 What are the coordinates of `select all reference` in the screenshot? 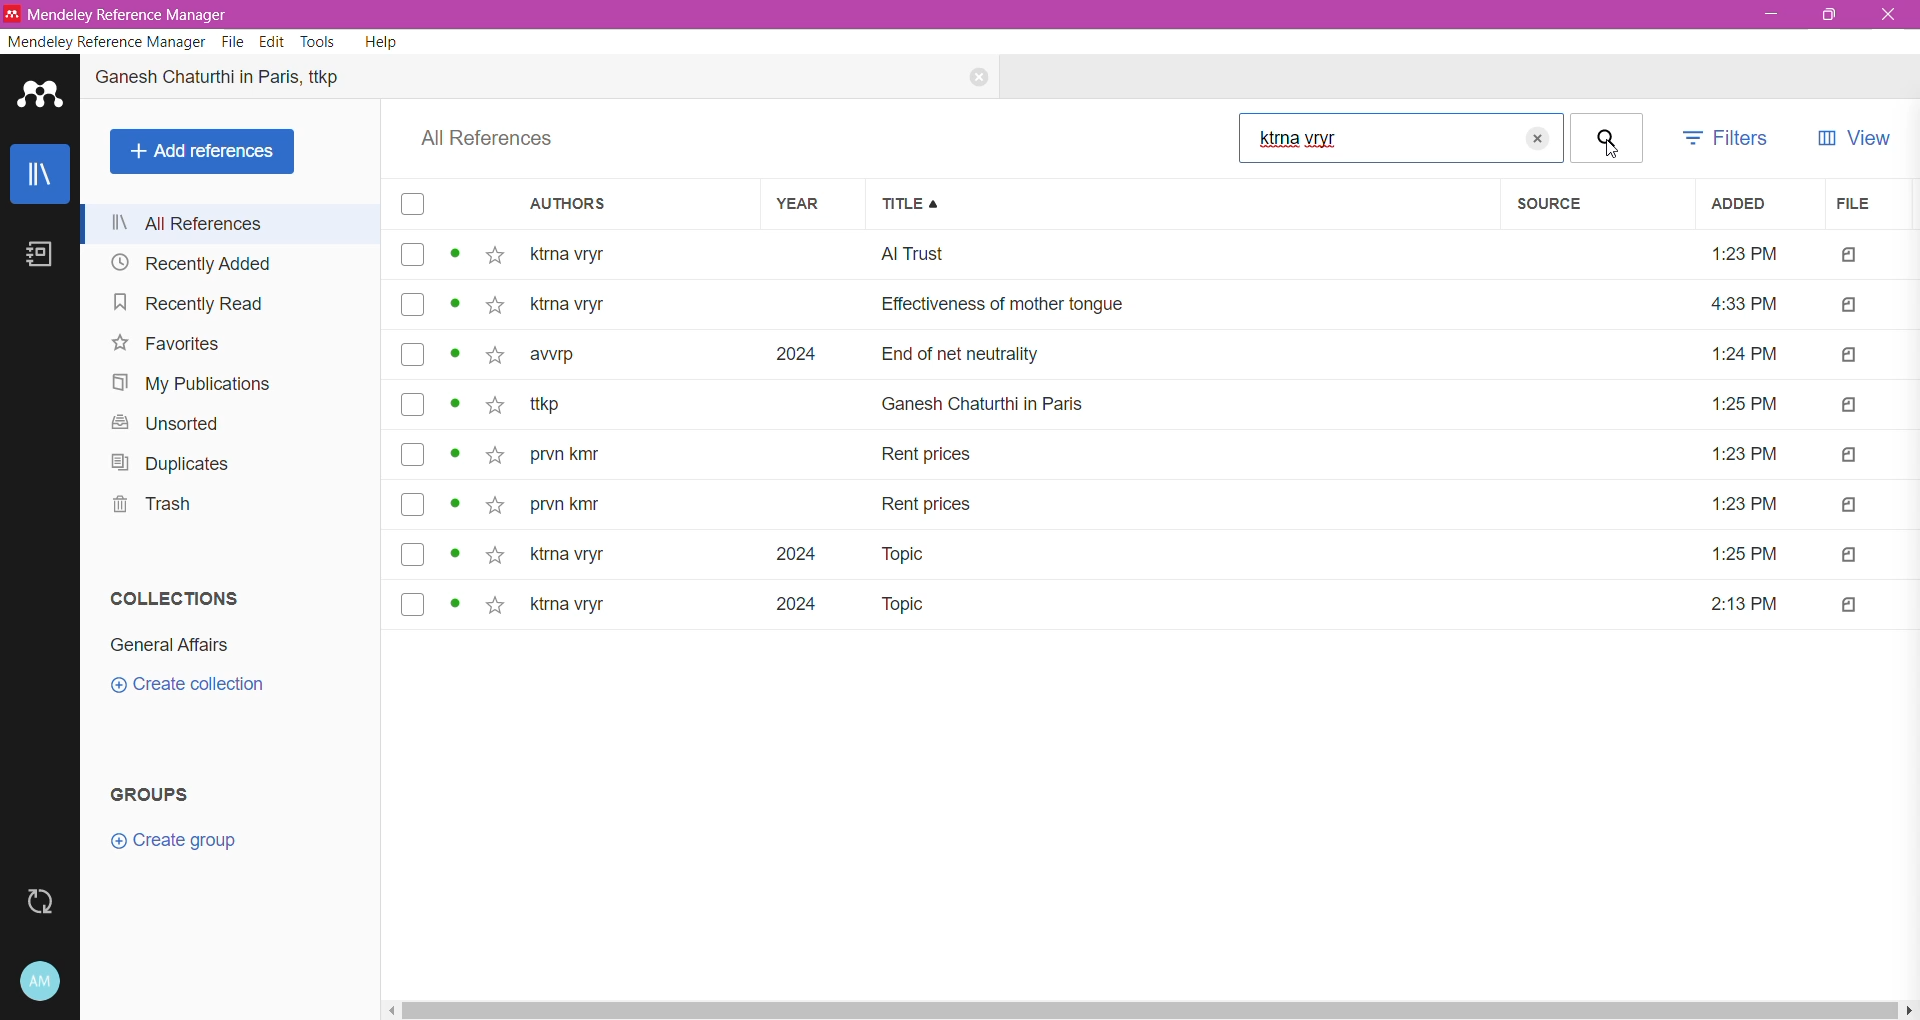 It's located at (416, 205).